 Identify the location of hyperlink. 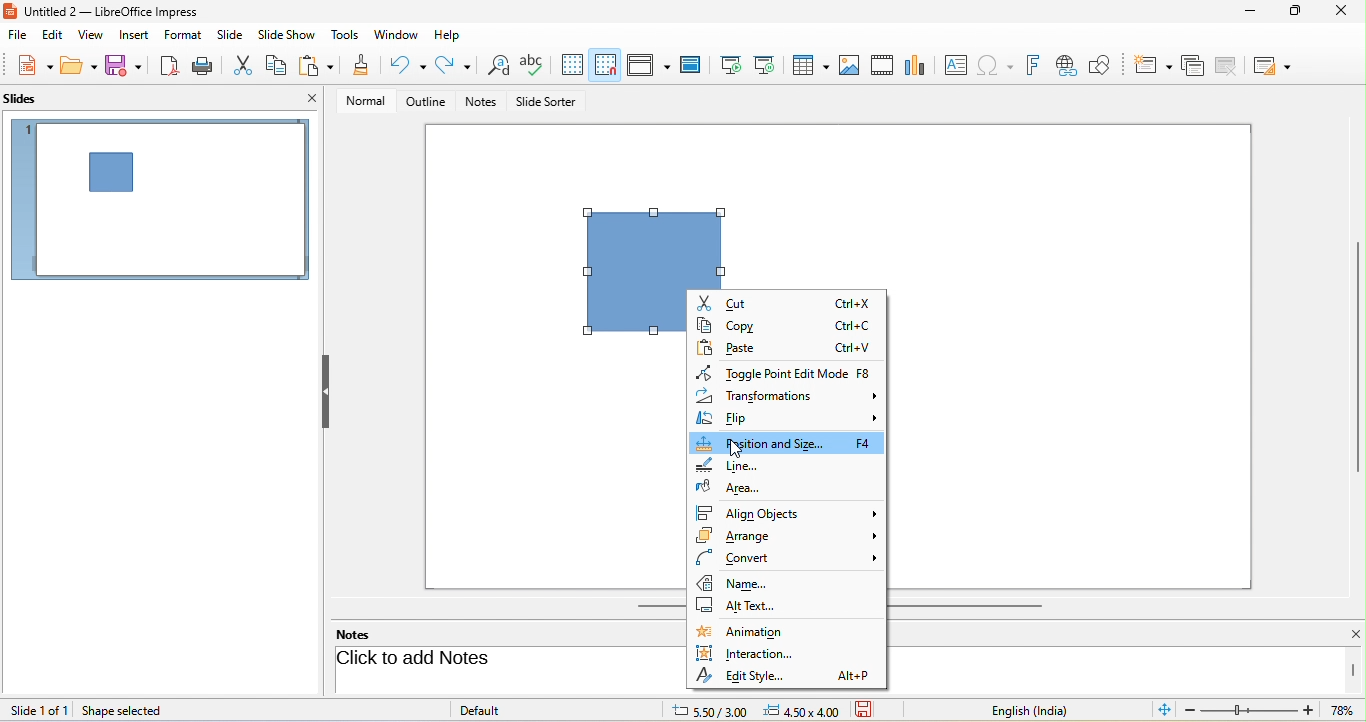
(1070, 66).